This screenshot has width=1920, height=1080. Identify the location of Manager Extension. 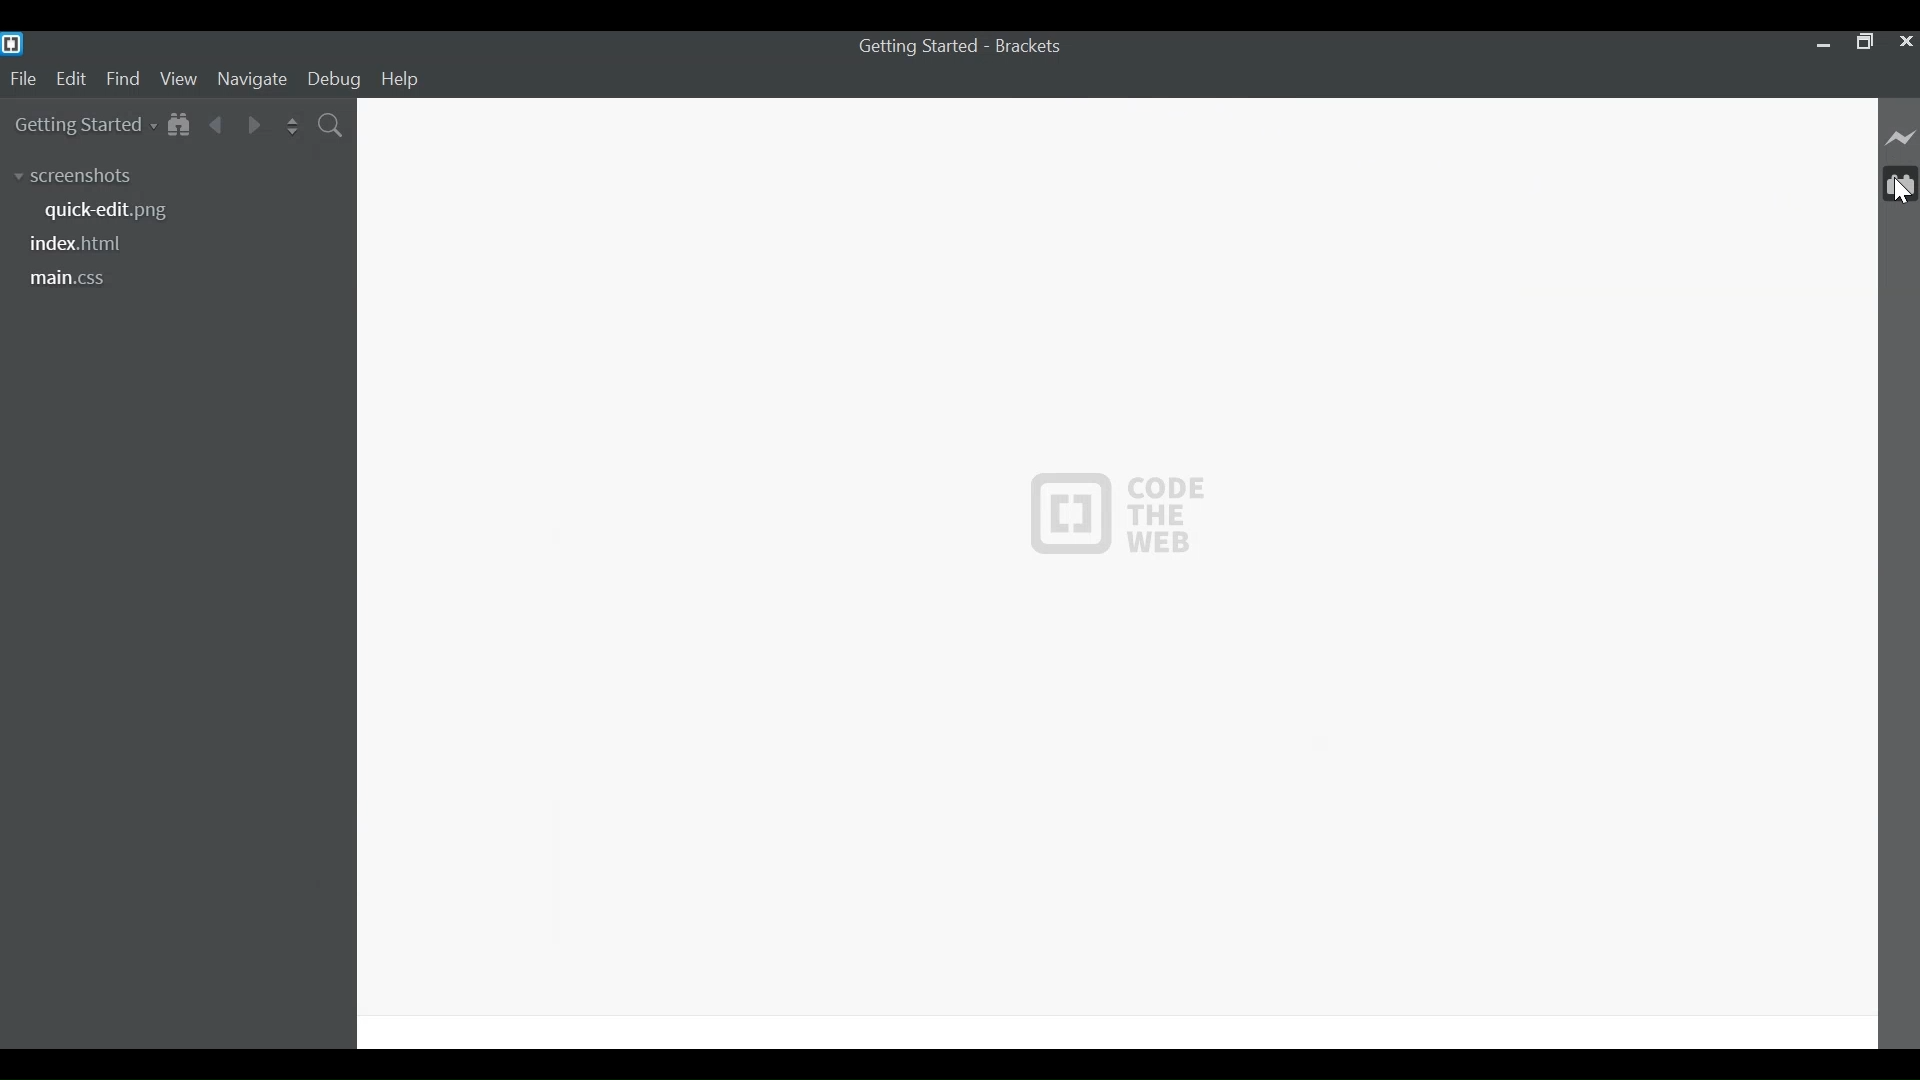
(1898, 184).